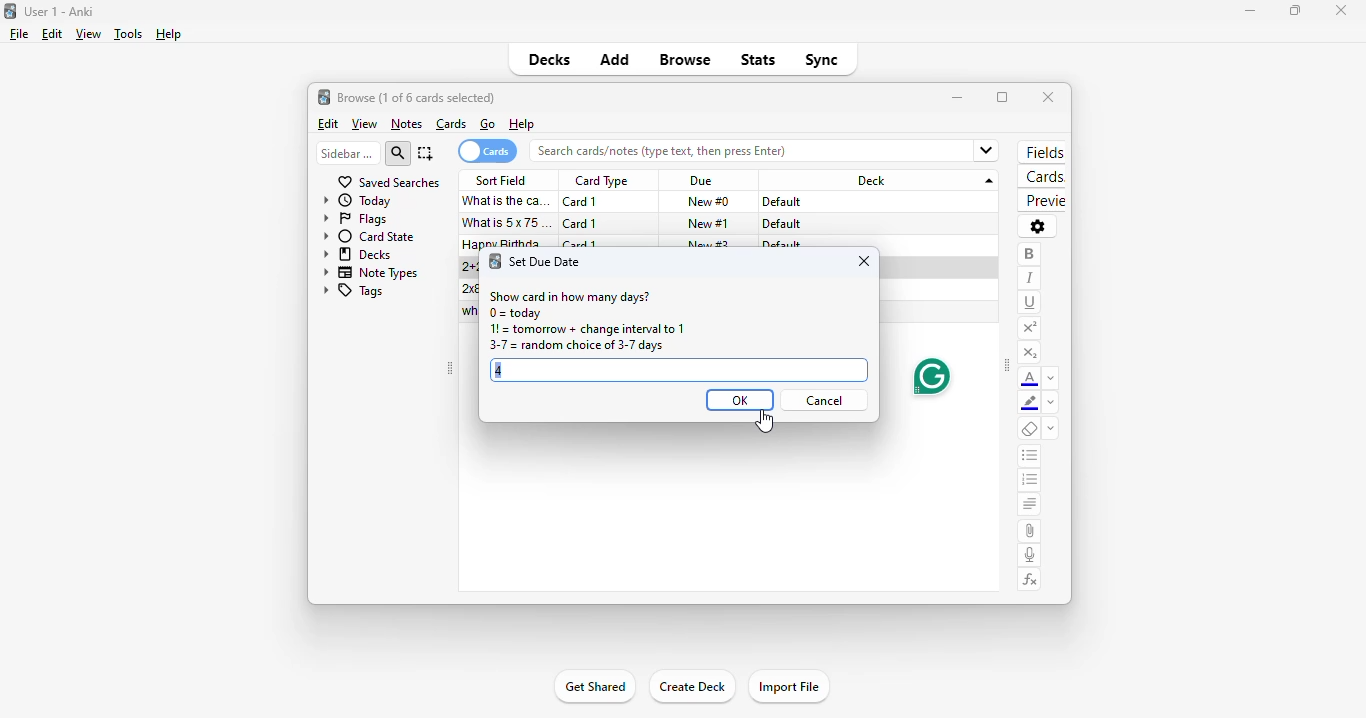  What do you see at coordinates (1029, 531) in the screenshot?
I see `attach pictures/audio/video` at bounding box center [1029, 531].